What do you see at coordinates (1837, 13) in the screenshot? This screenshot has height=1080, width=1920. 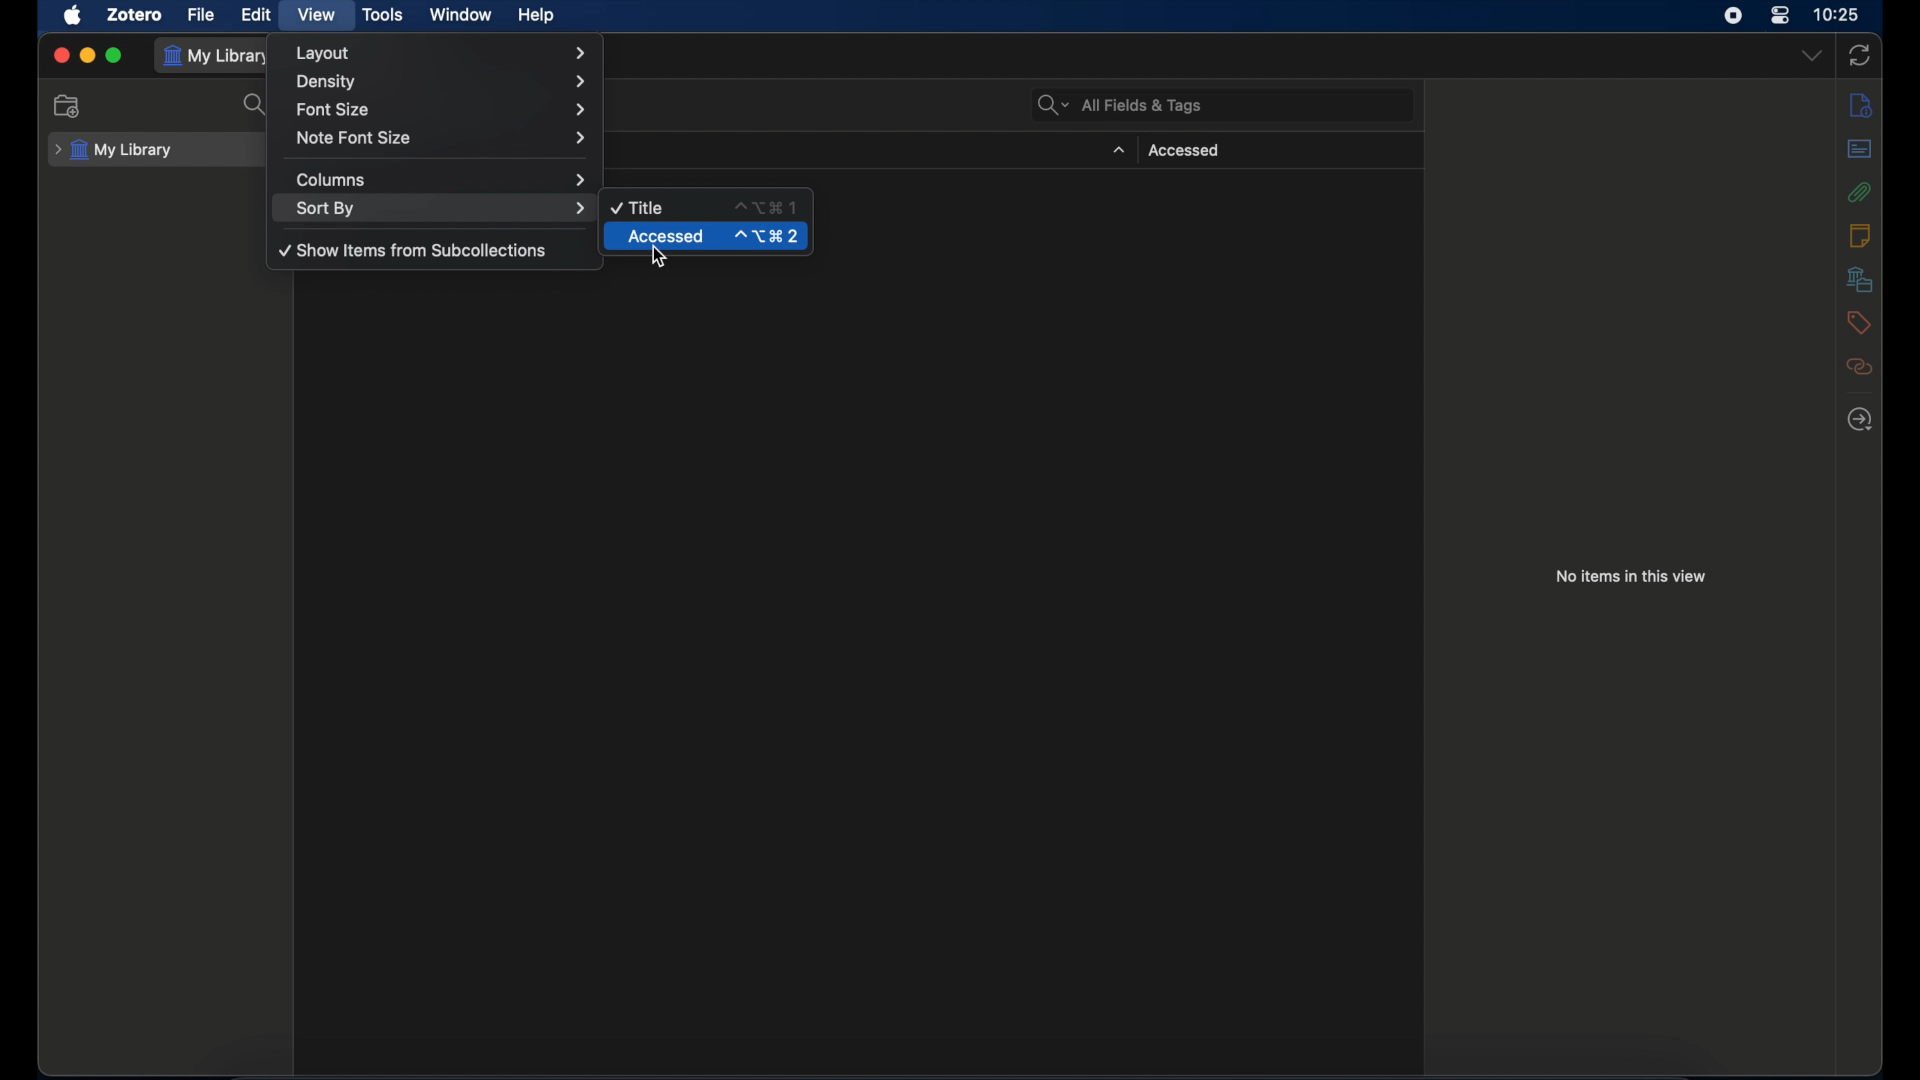 I see `time` at bounding box center [1837, 13].